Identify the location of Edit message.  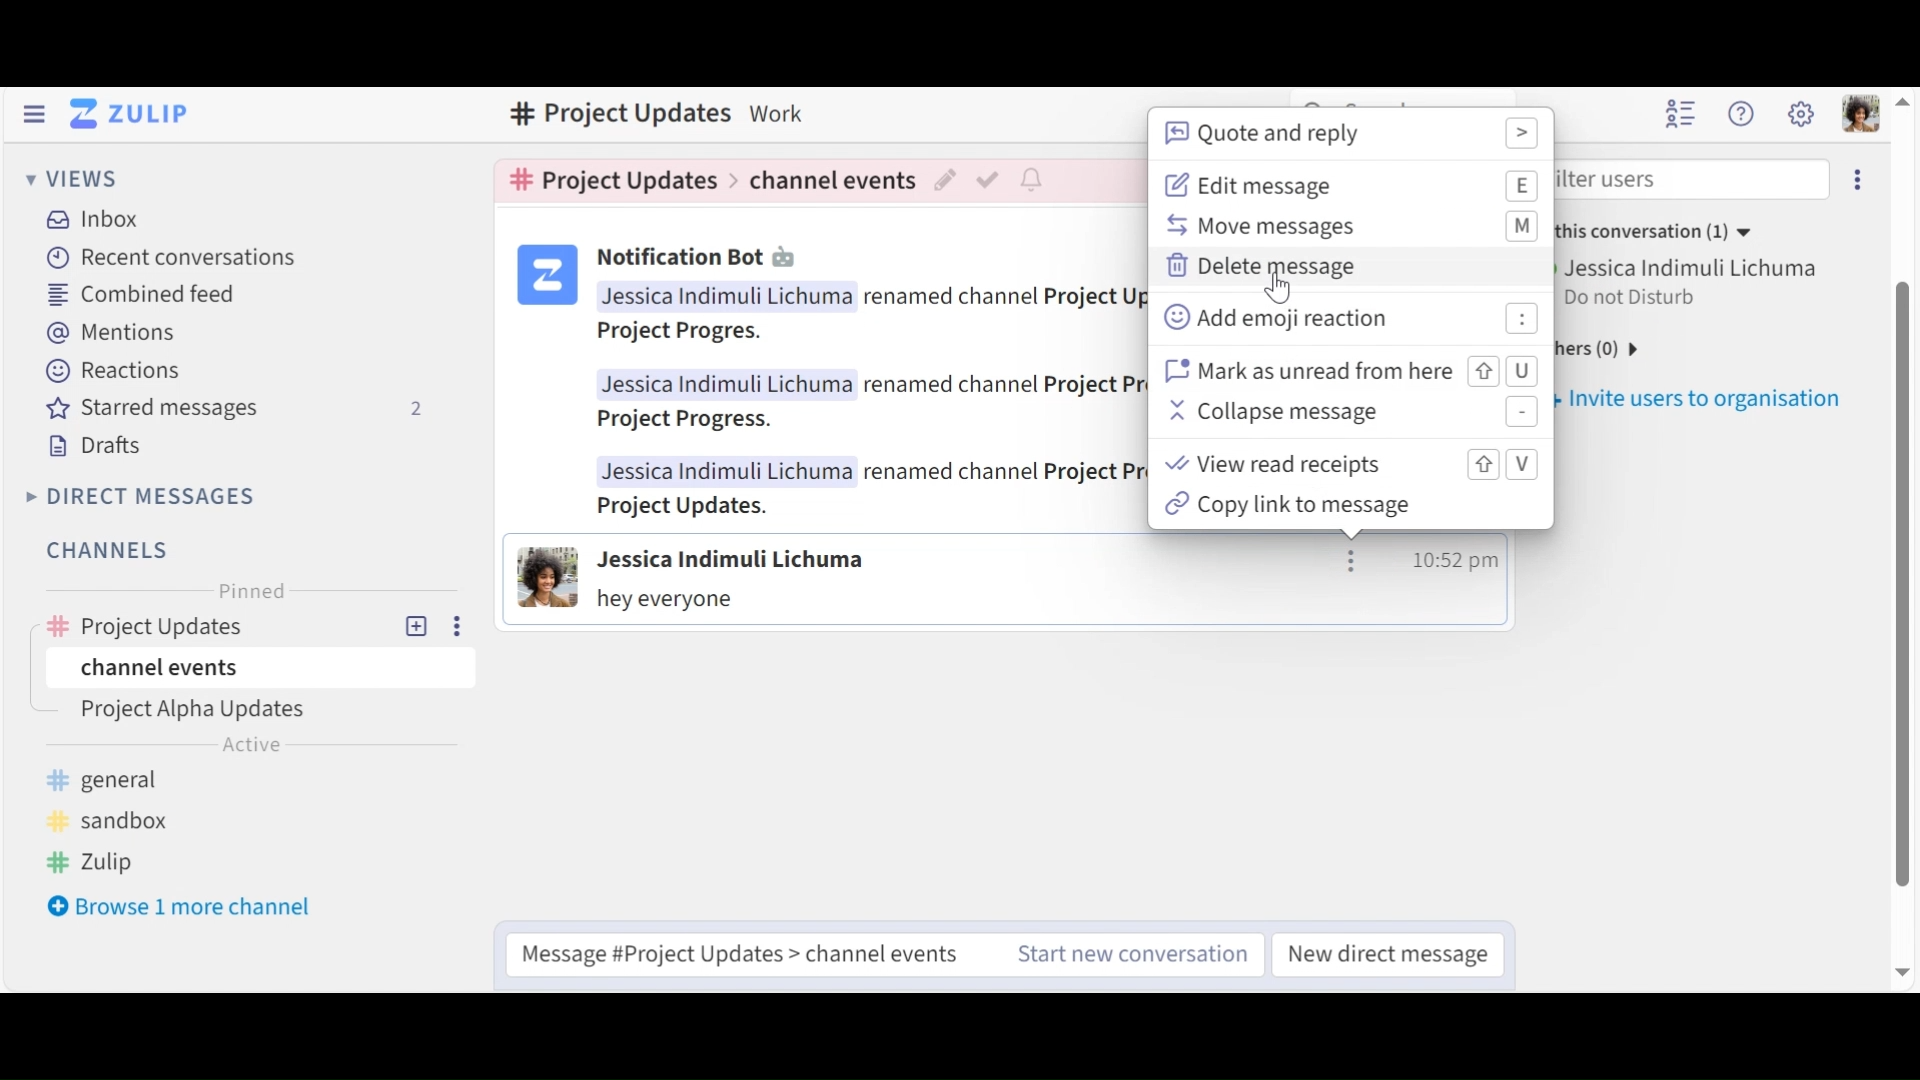
(1352, 184).